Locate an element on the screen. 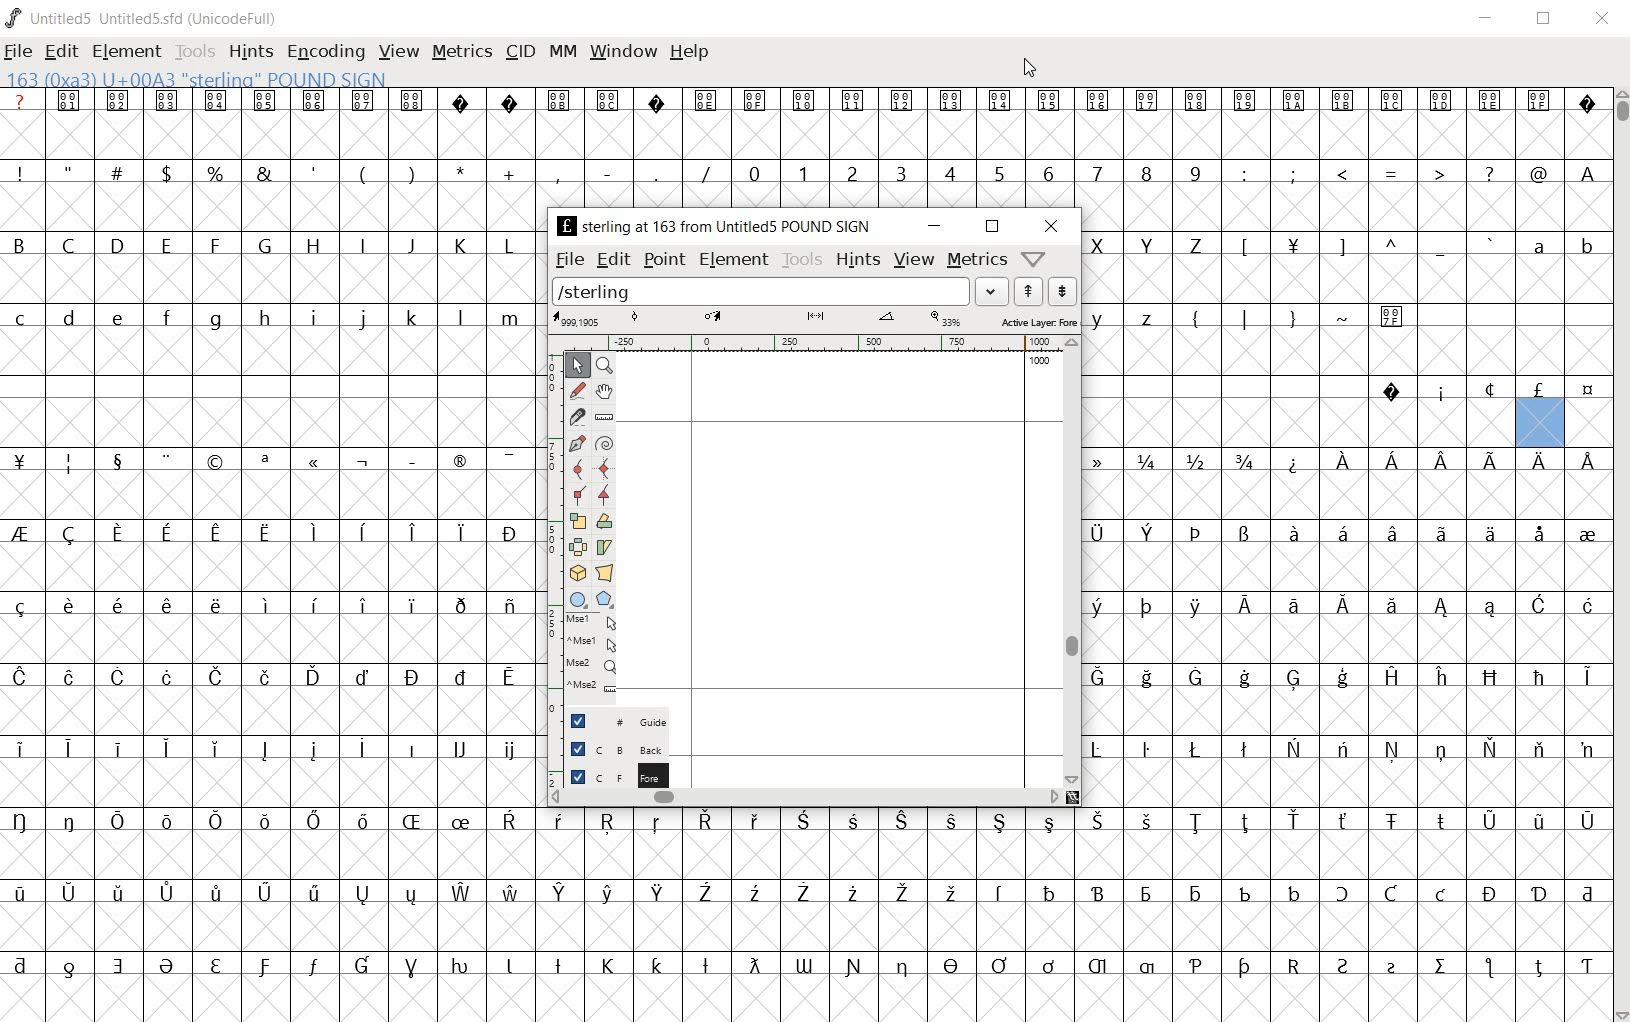 This screenshot has height=1022, width=1630. show the previous word list is located at coordinates (1029, 292).